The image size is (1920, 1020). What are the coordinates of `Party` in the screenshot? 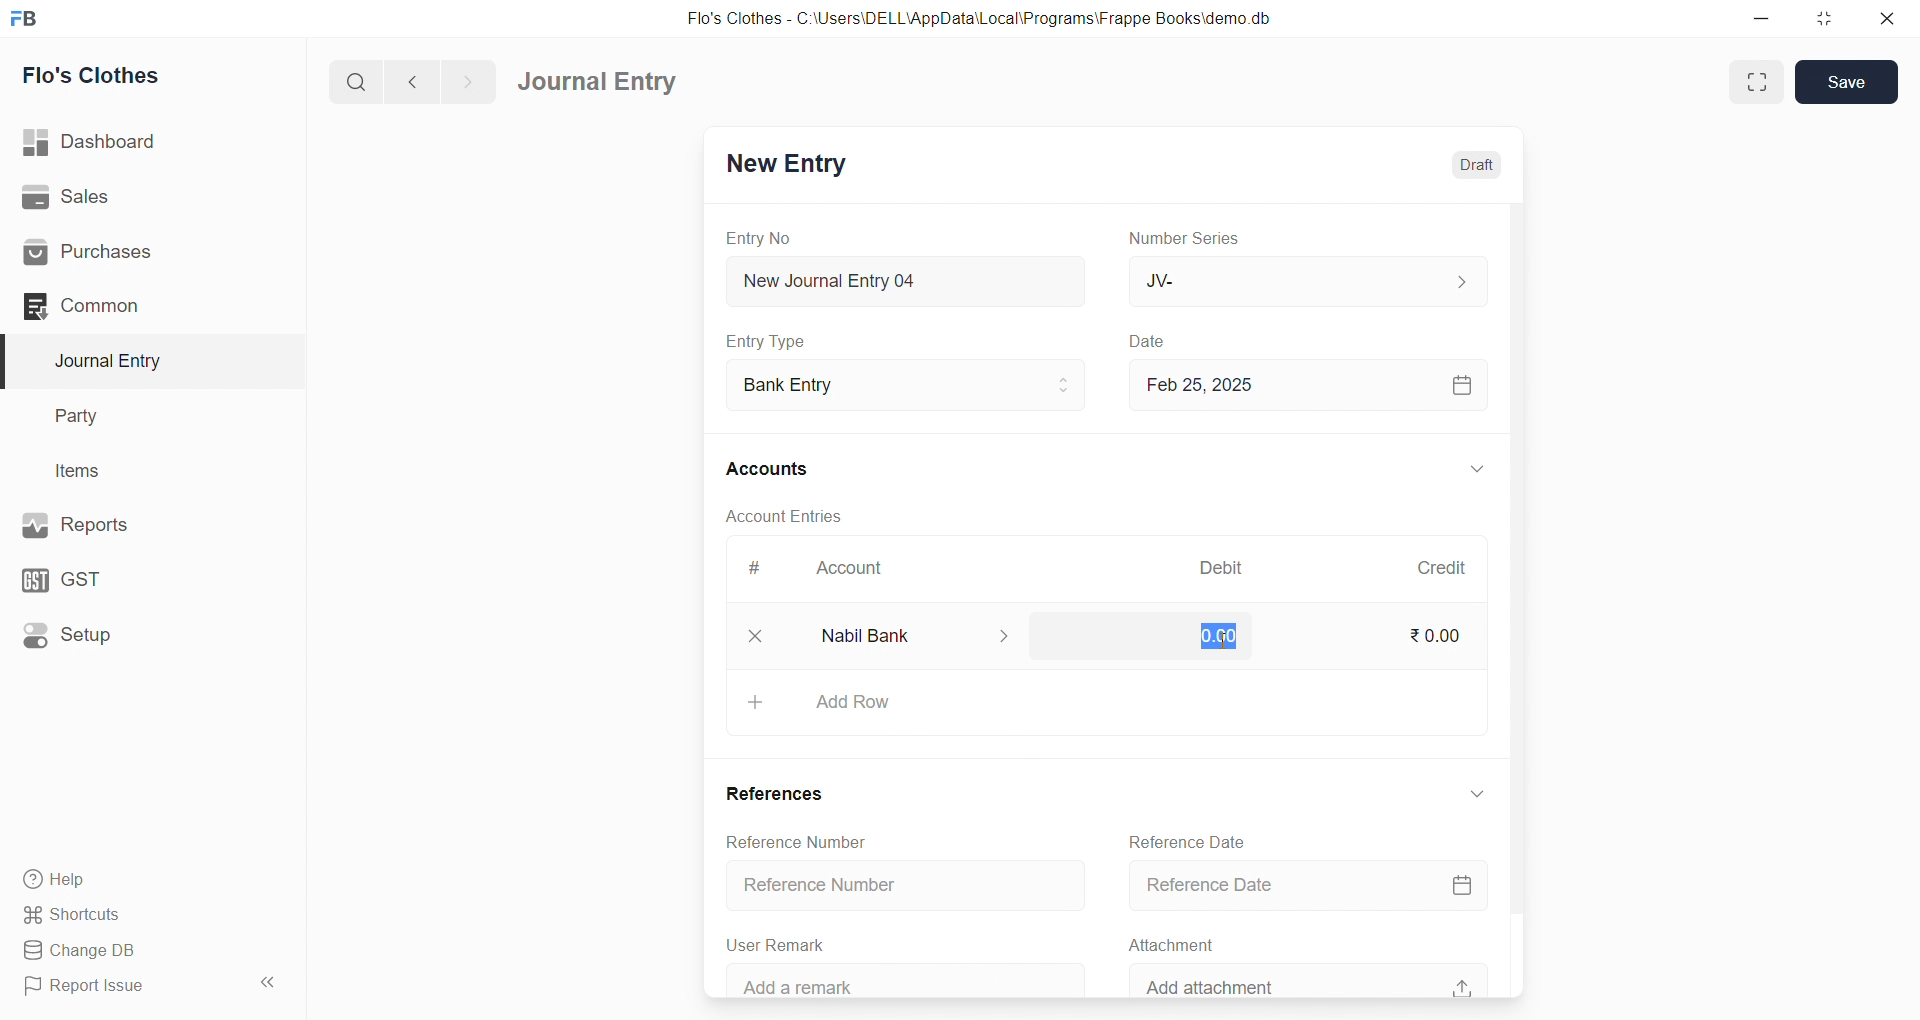 It's located at (140, 417).